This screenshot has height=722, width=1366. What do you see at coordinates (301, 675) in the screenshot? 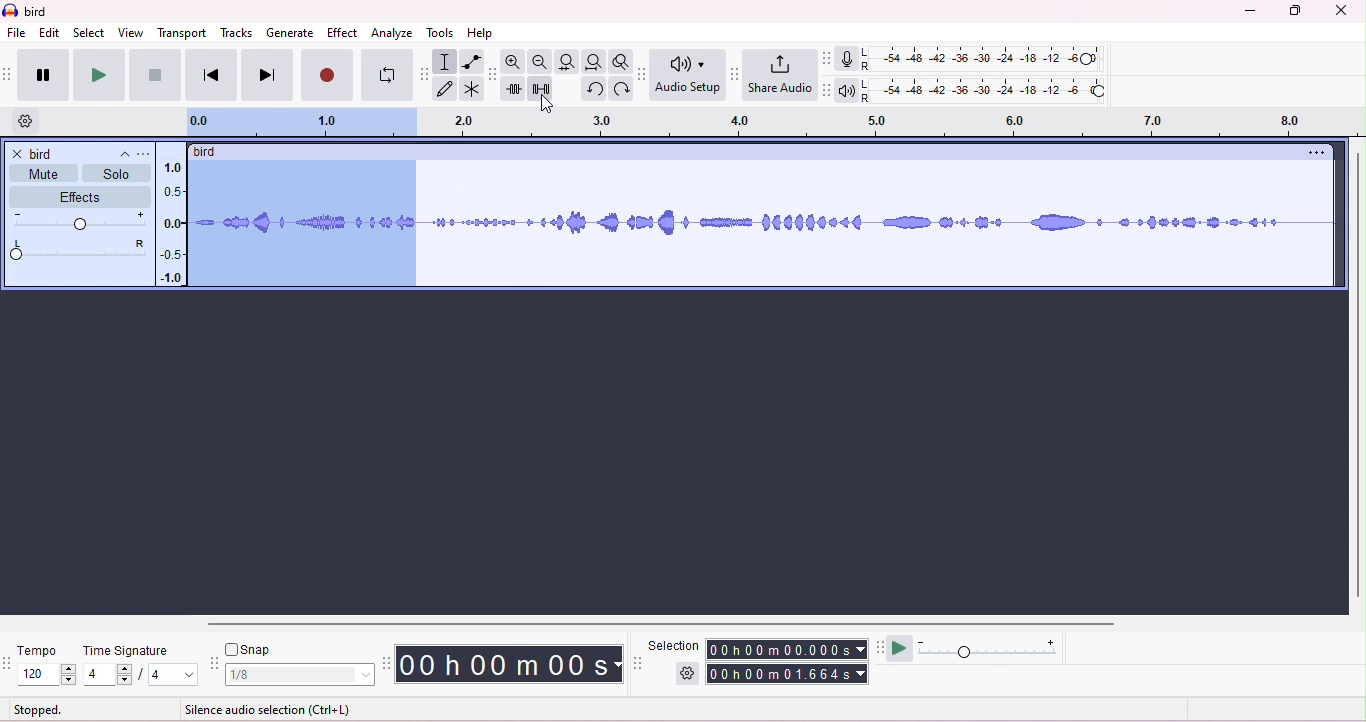
I see `1/8 (select snap)` at bounding box center [301, 675].